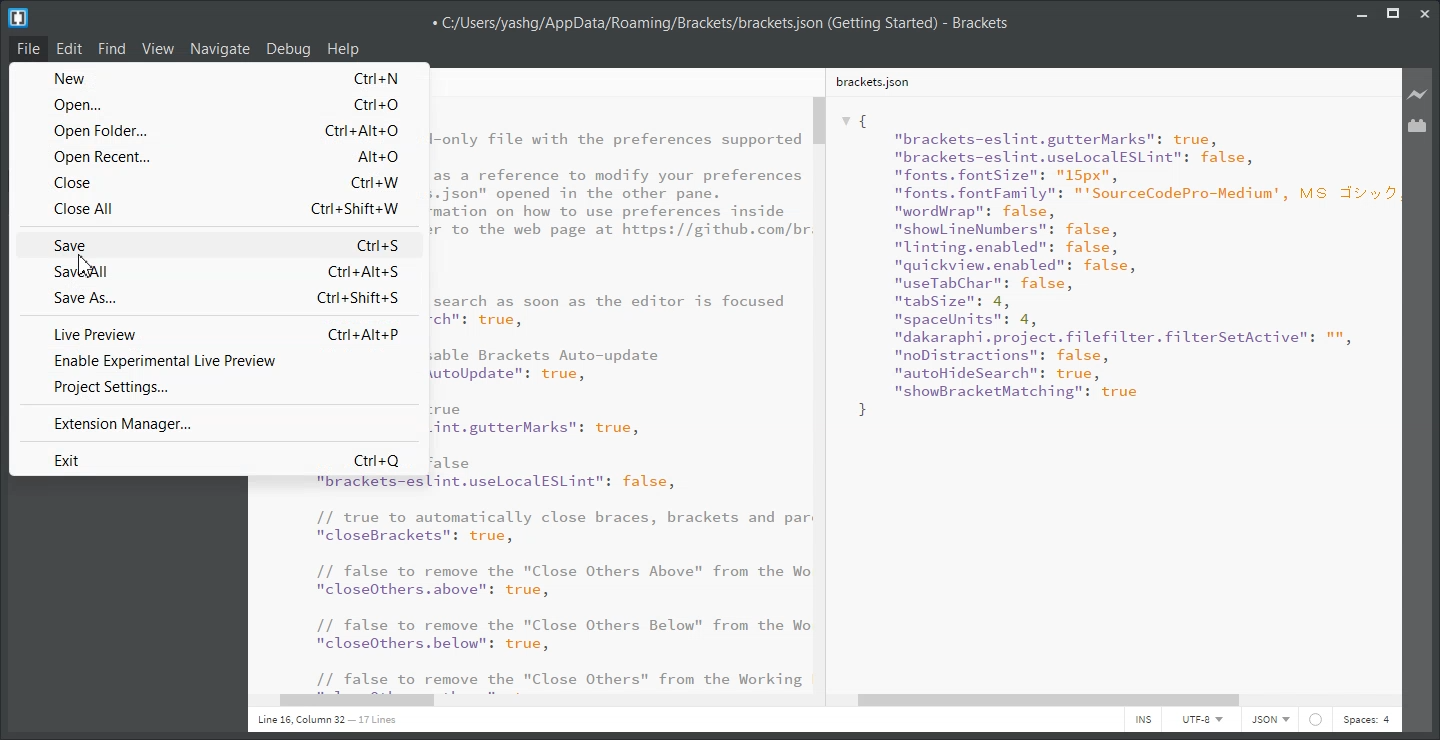  What do you see at coordinates (563, 579) in the screenshot?
I see `"brackets=eslint.uselocalESLint": false,

// true to automatically close braces, brackets and par
"closeBrackets": true,

// false to remove the "Close Others Above" from the Wo
"closeOthers.above": true,

// false to remove the "Close Others Below" from the Wo
"closeOthers.below": true,

11 false to remove the "Close Others” from the Working` at bounding box center [563, 579].